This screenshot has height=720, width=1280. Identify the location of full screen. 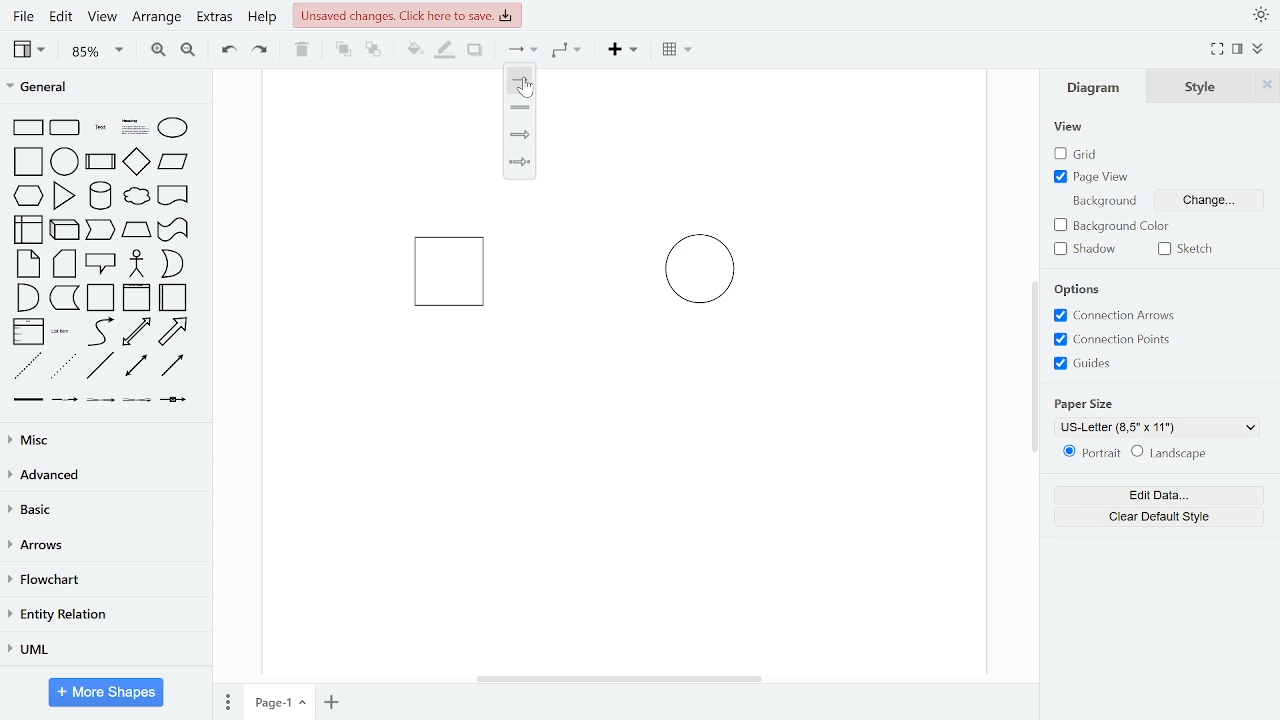
(1218, 50).